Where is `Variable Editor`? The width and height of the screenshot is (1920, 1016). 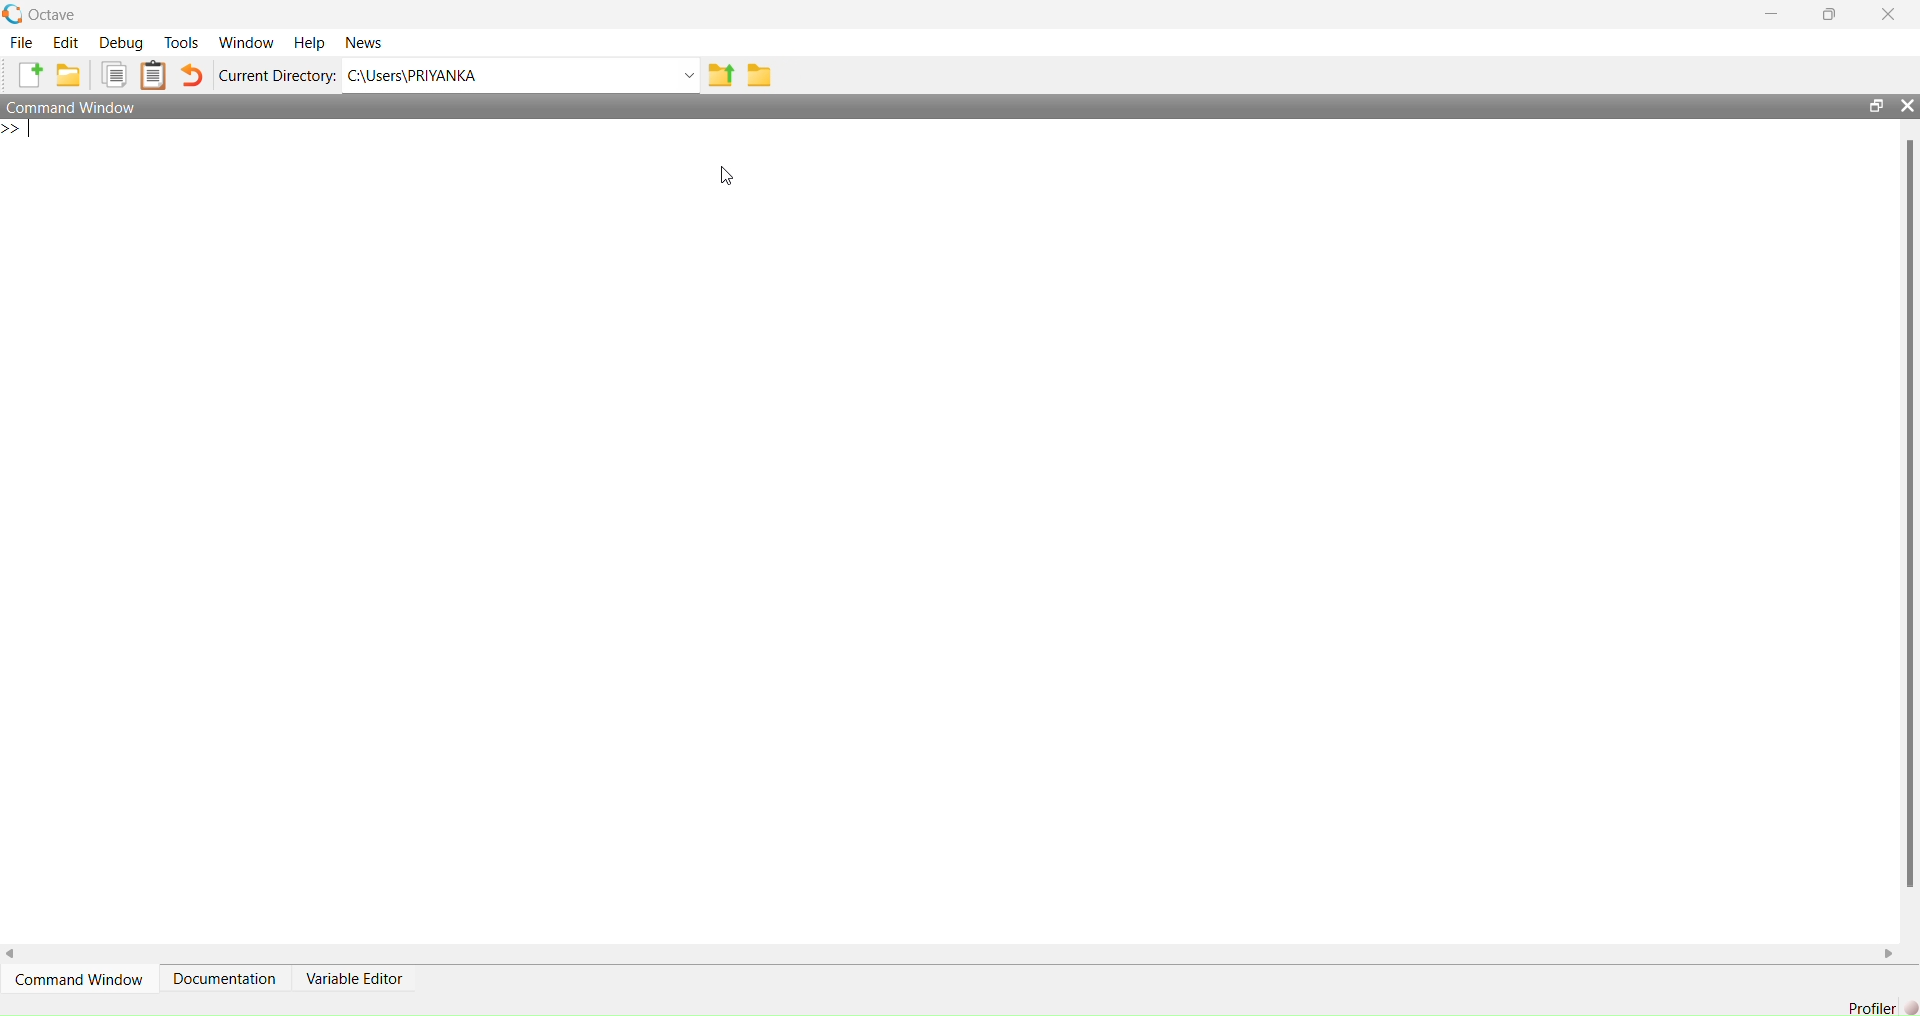
Variable Editor is located at coordinates (357, 978).